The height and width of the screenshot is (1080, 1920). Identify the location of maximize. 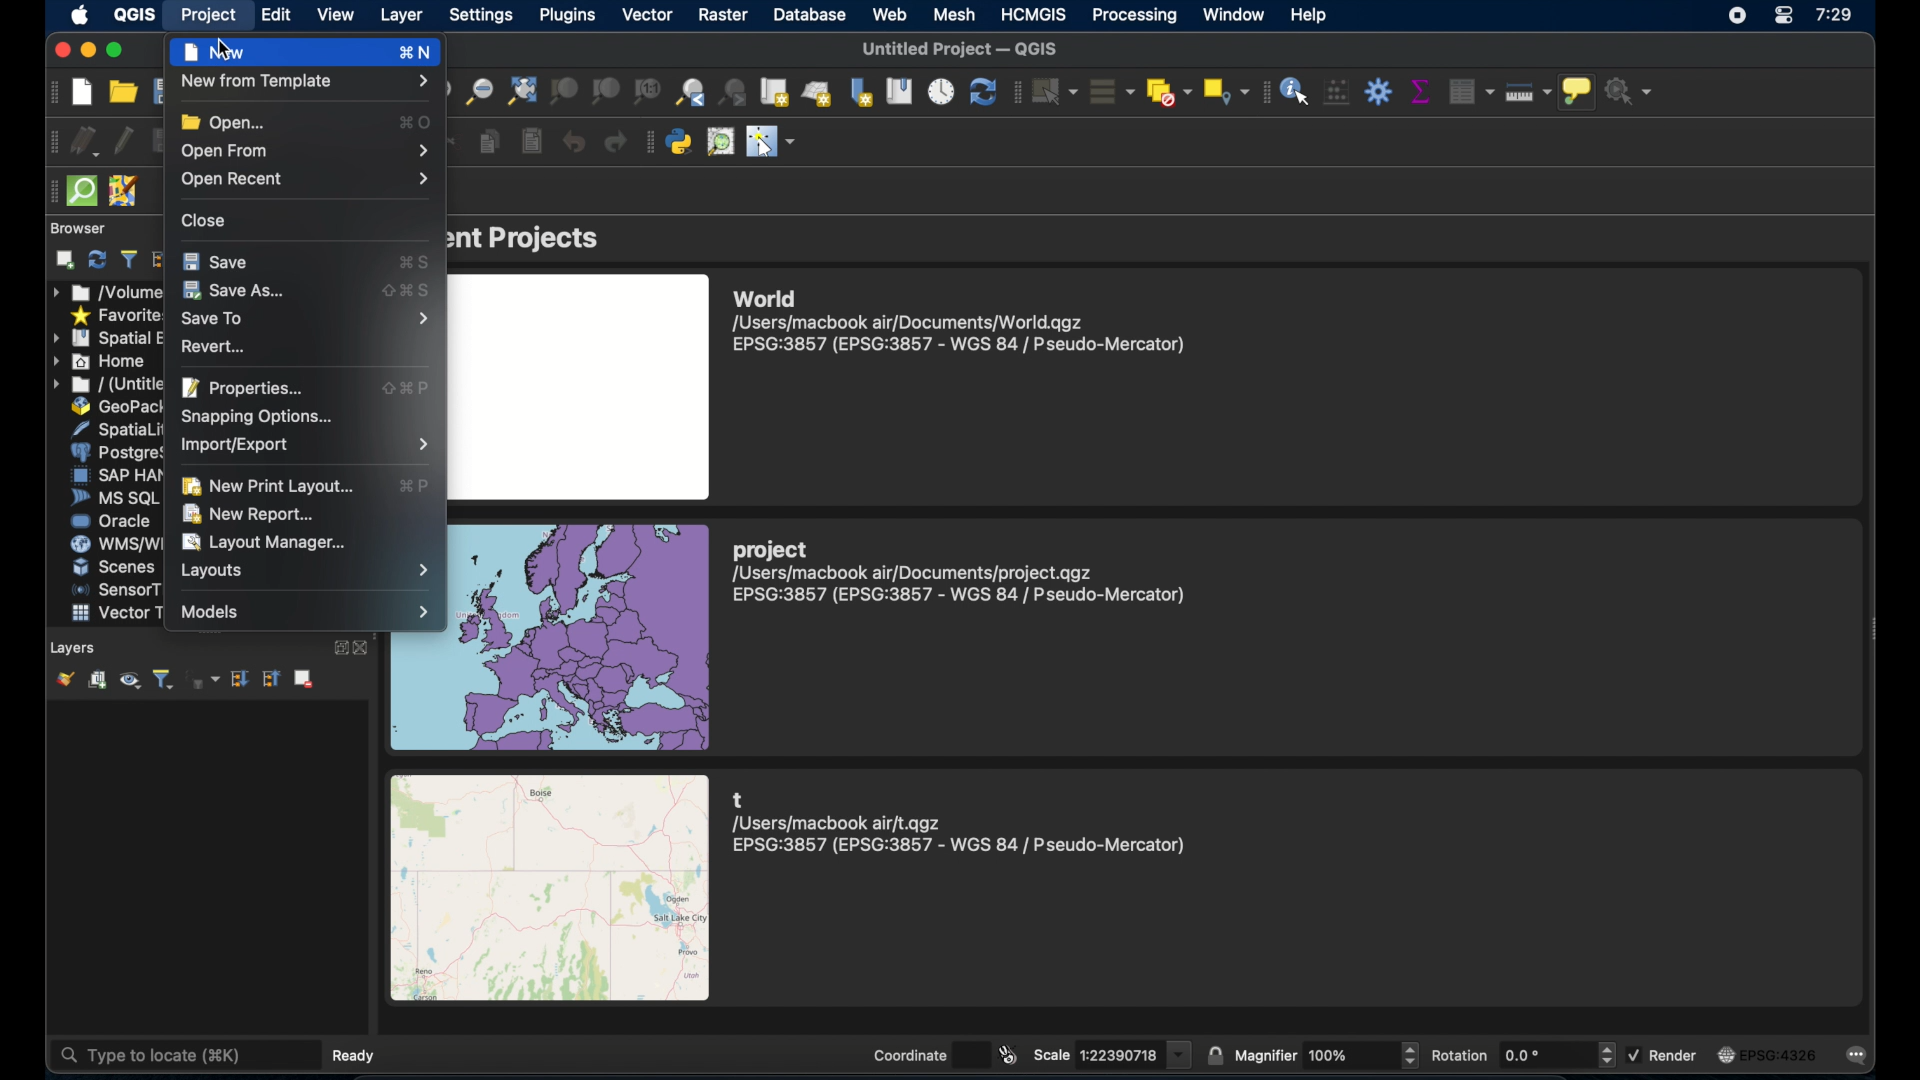
(119, 49).